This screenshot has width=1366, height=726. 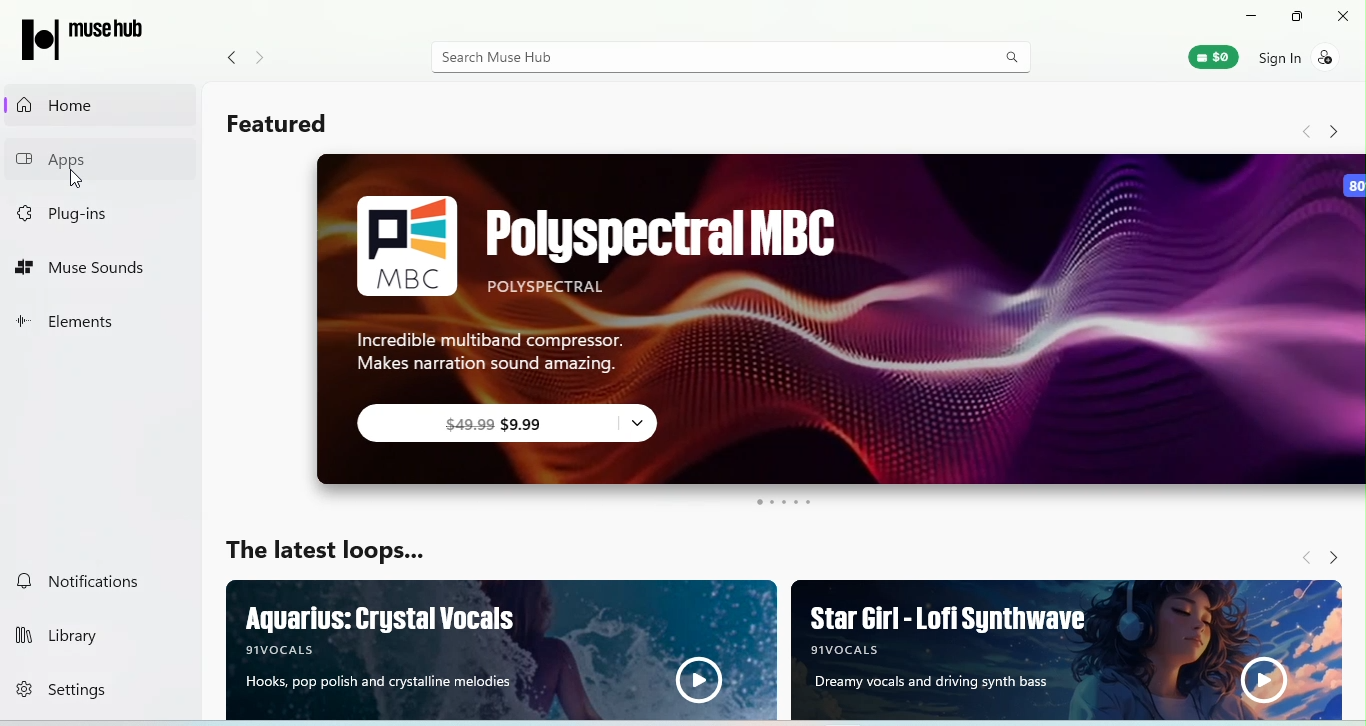 What do you see at coordinates (406, 246) in the screenshot?
I see `MBC` at bounding box center [406, 246].